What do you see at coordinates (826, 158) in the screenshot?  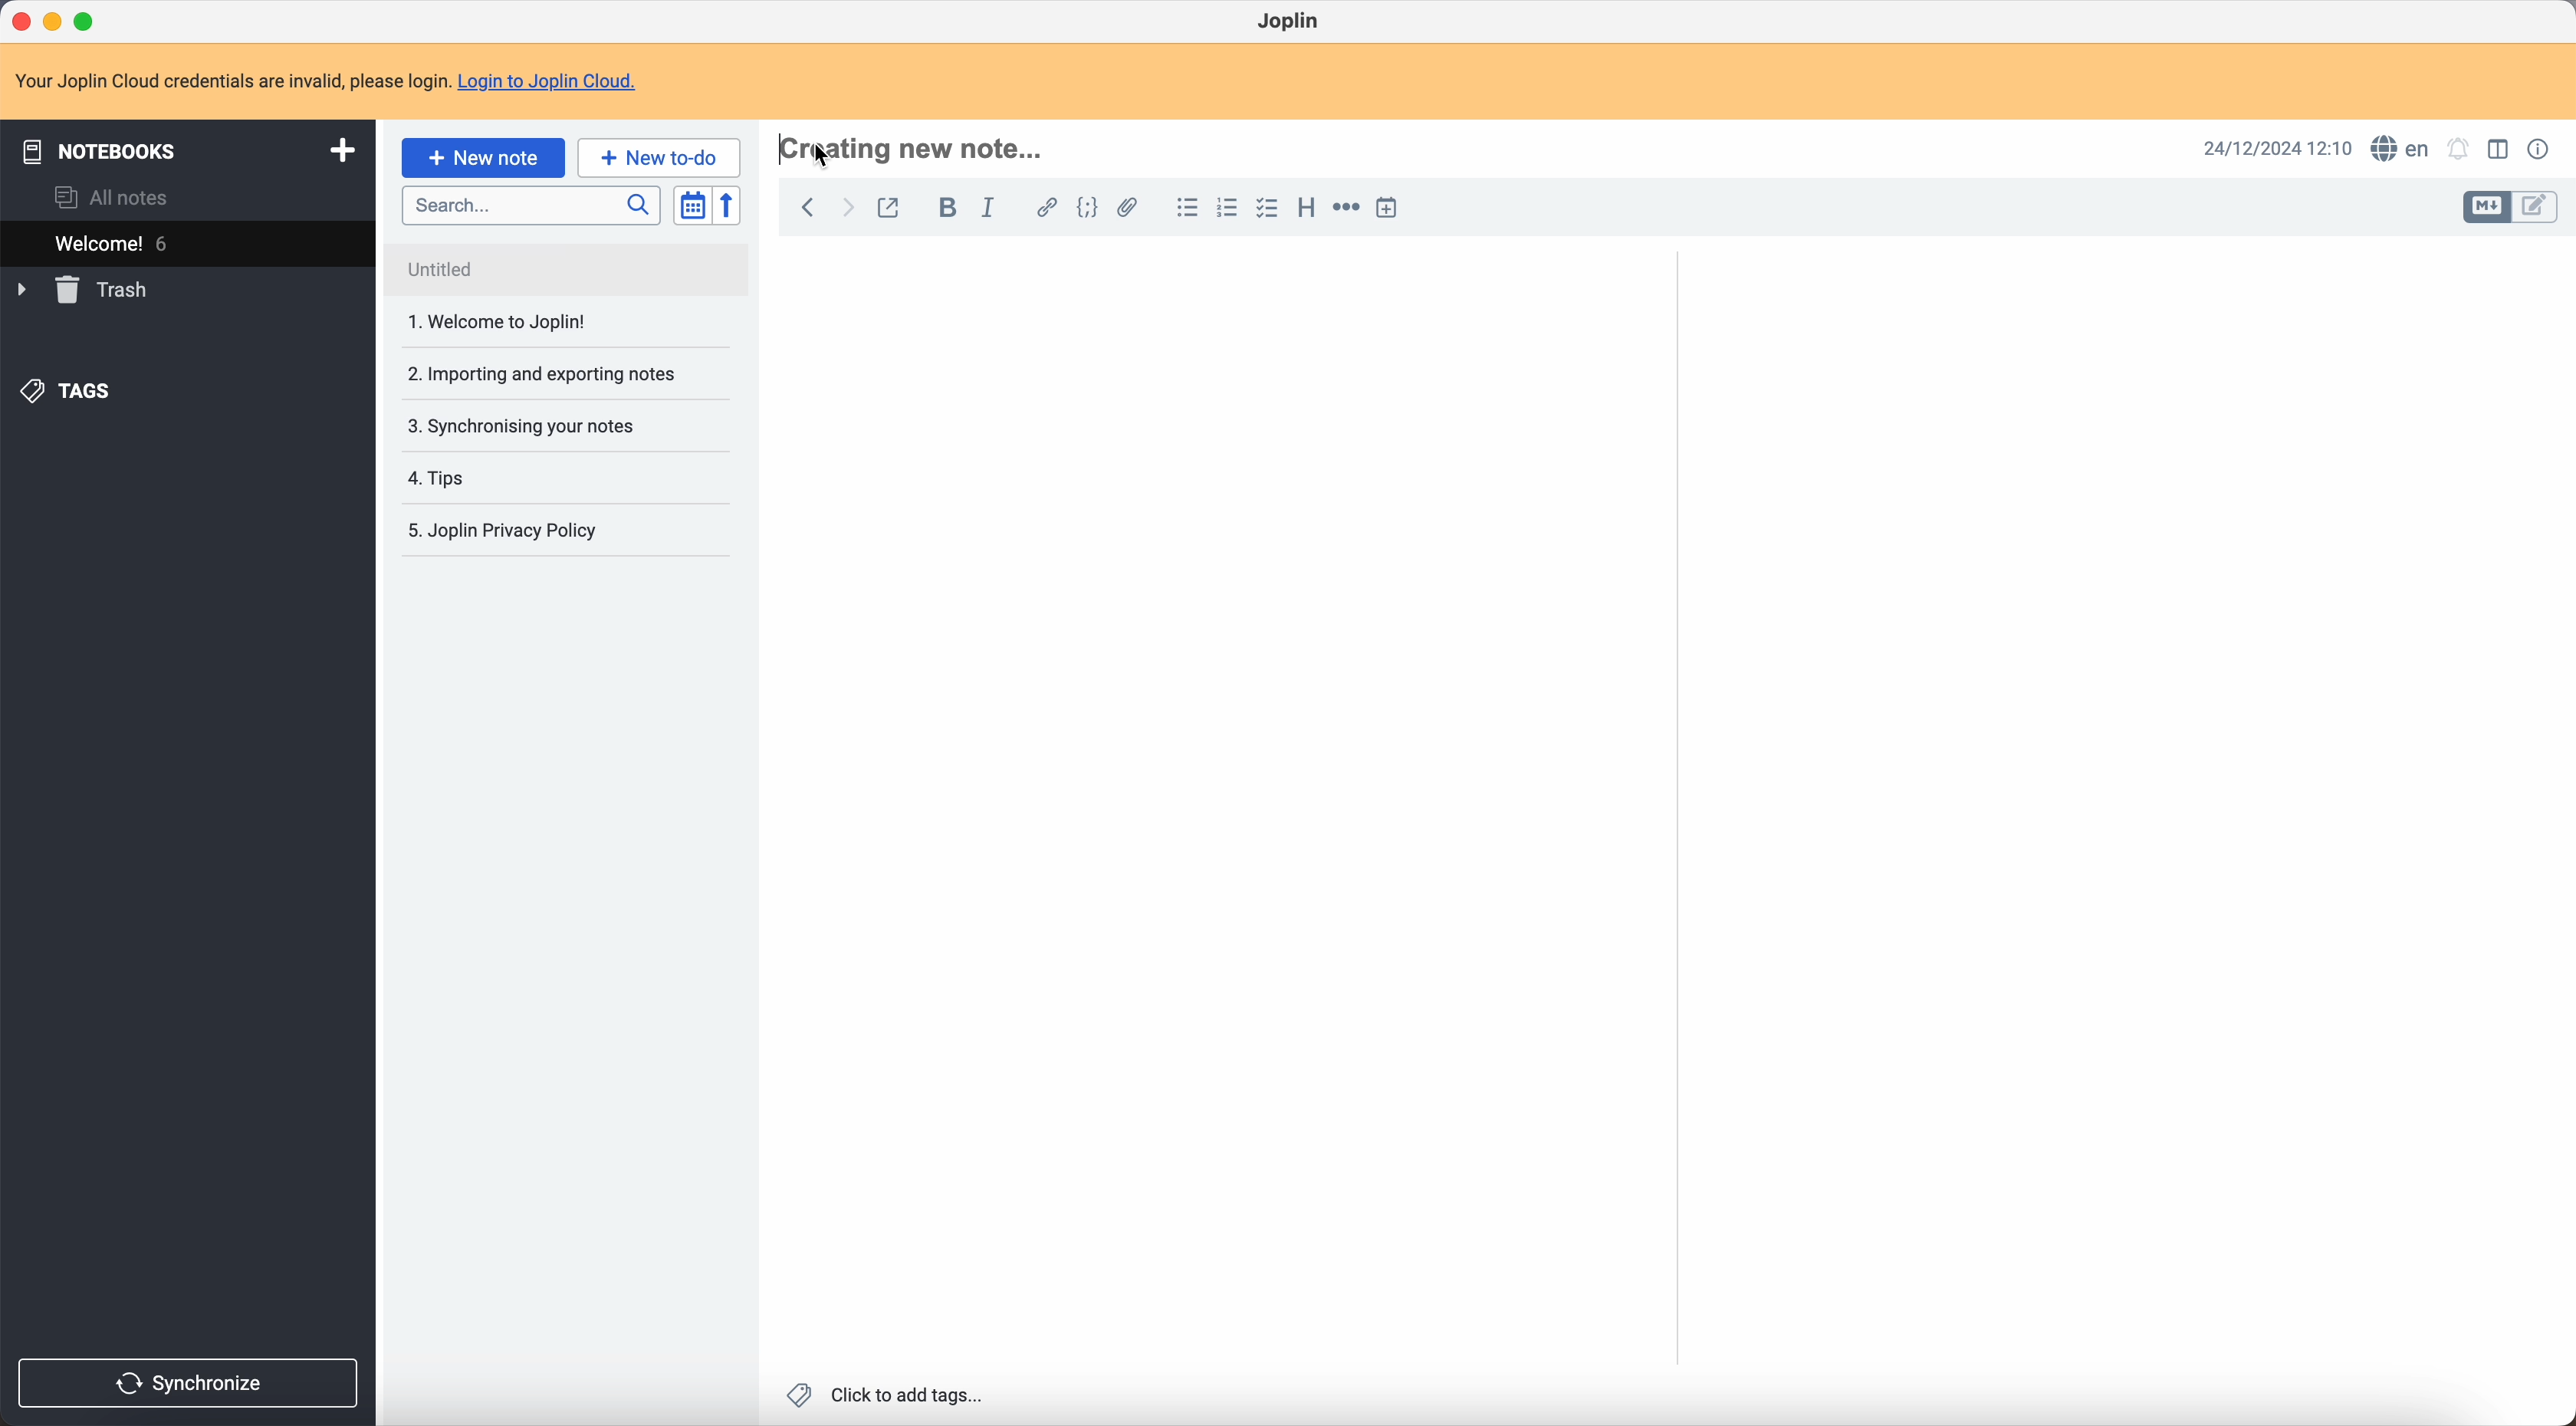 I see `Cursor` at bounding box center [826, 158].